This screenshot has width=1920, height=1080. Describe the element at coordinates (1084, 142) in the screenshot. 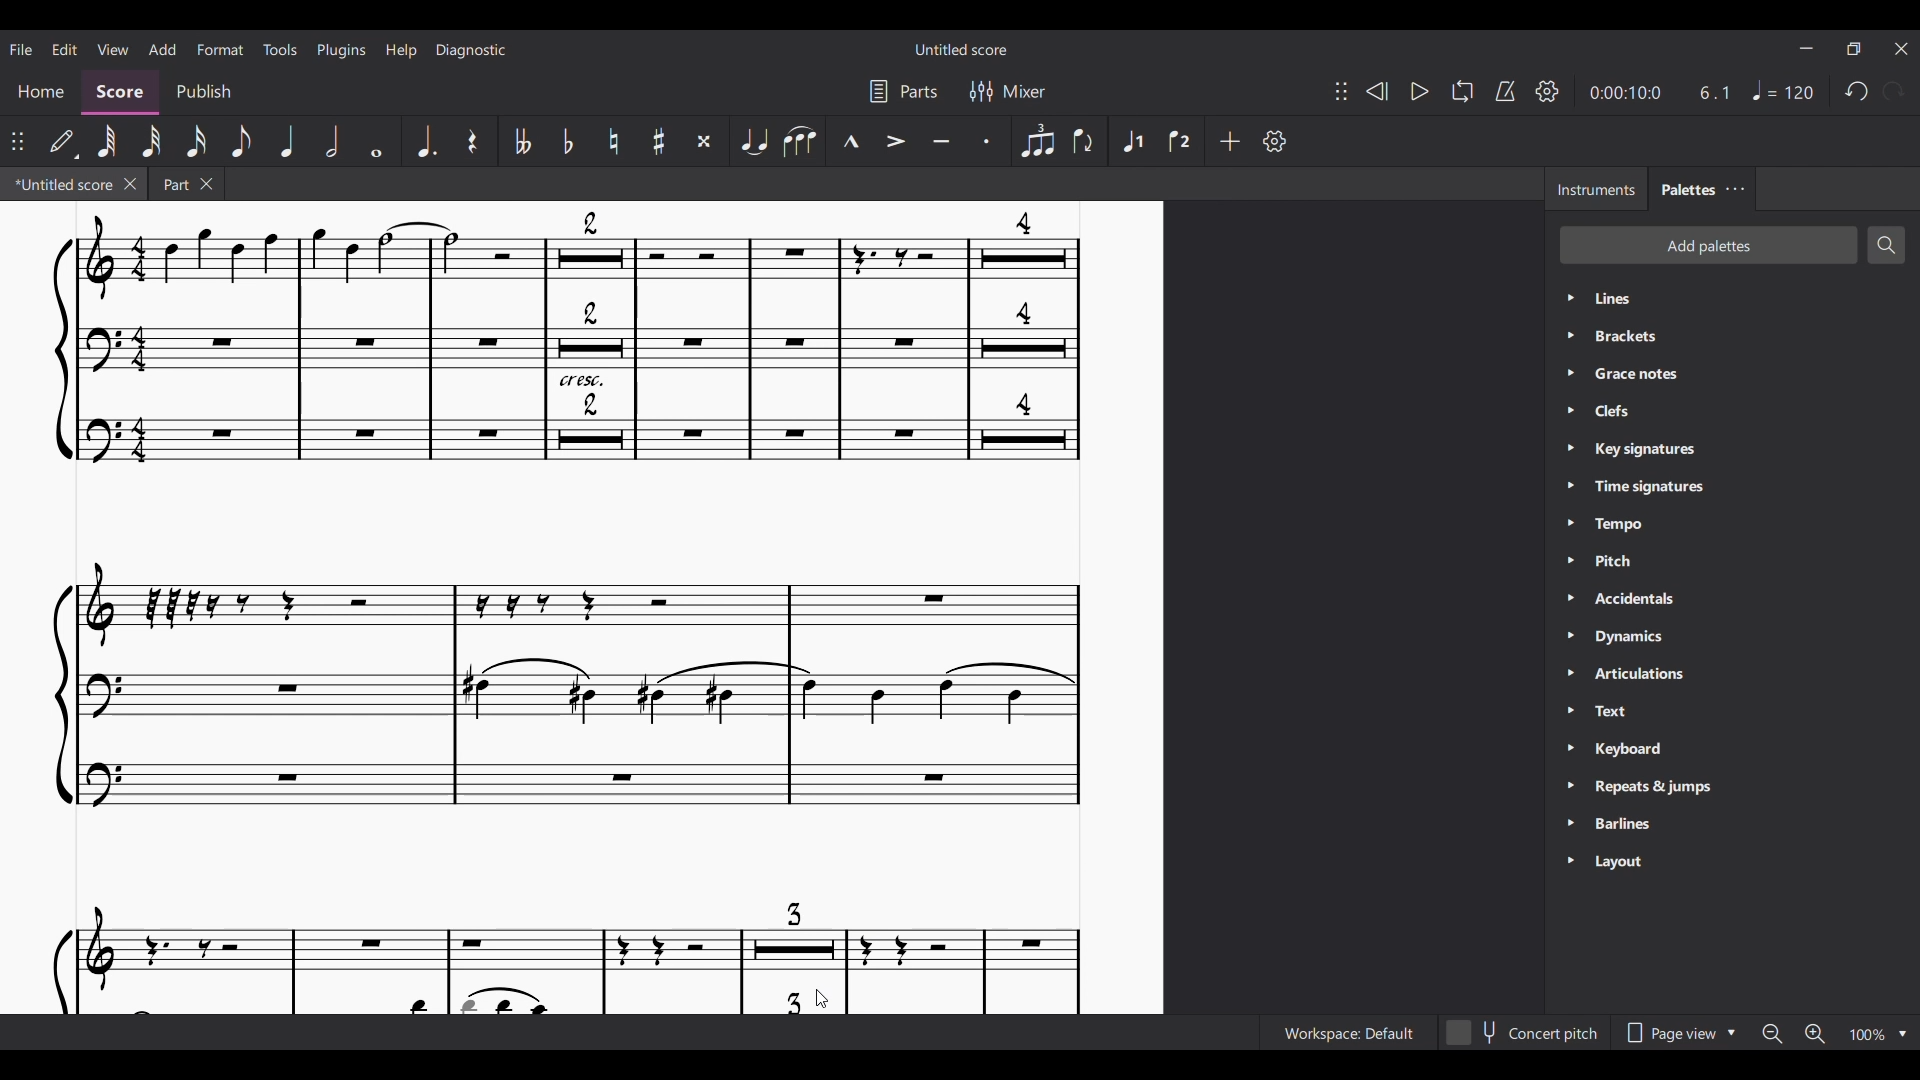

I see `Flip direction` at that location.